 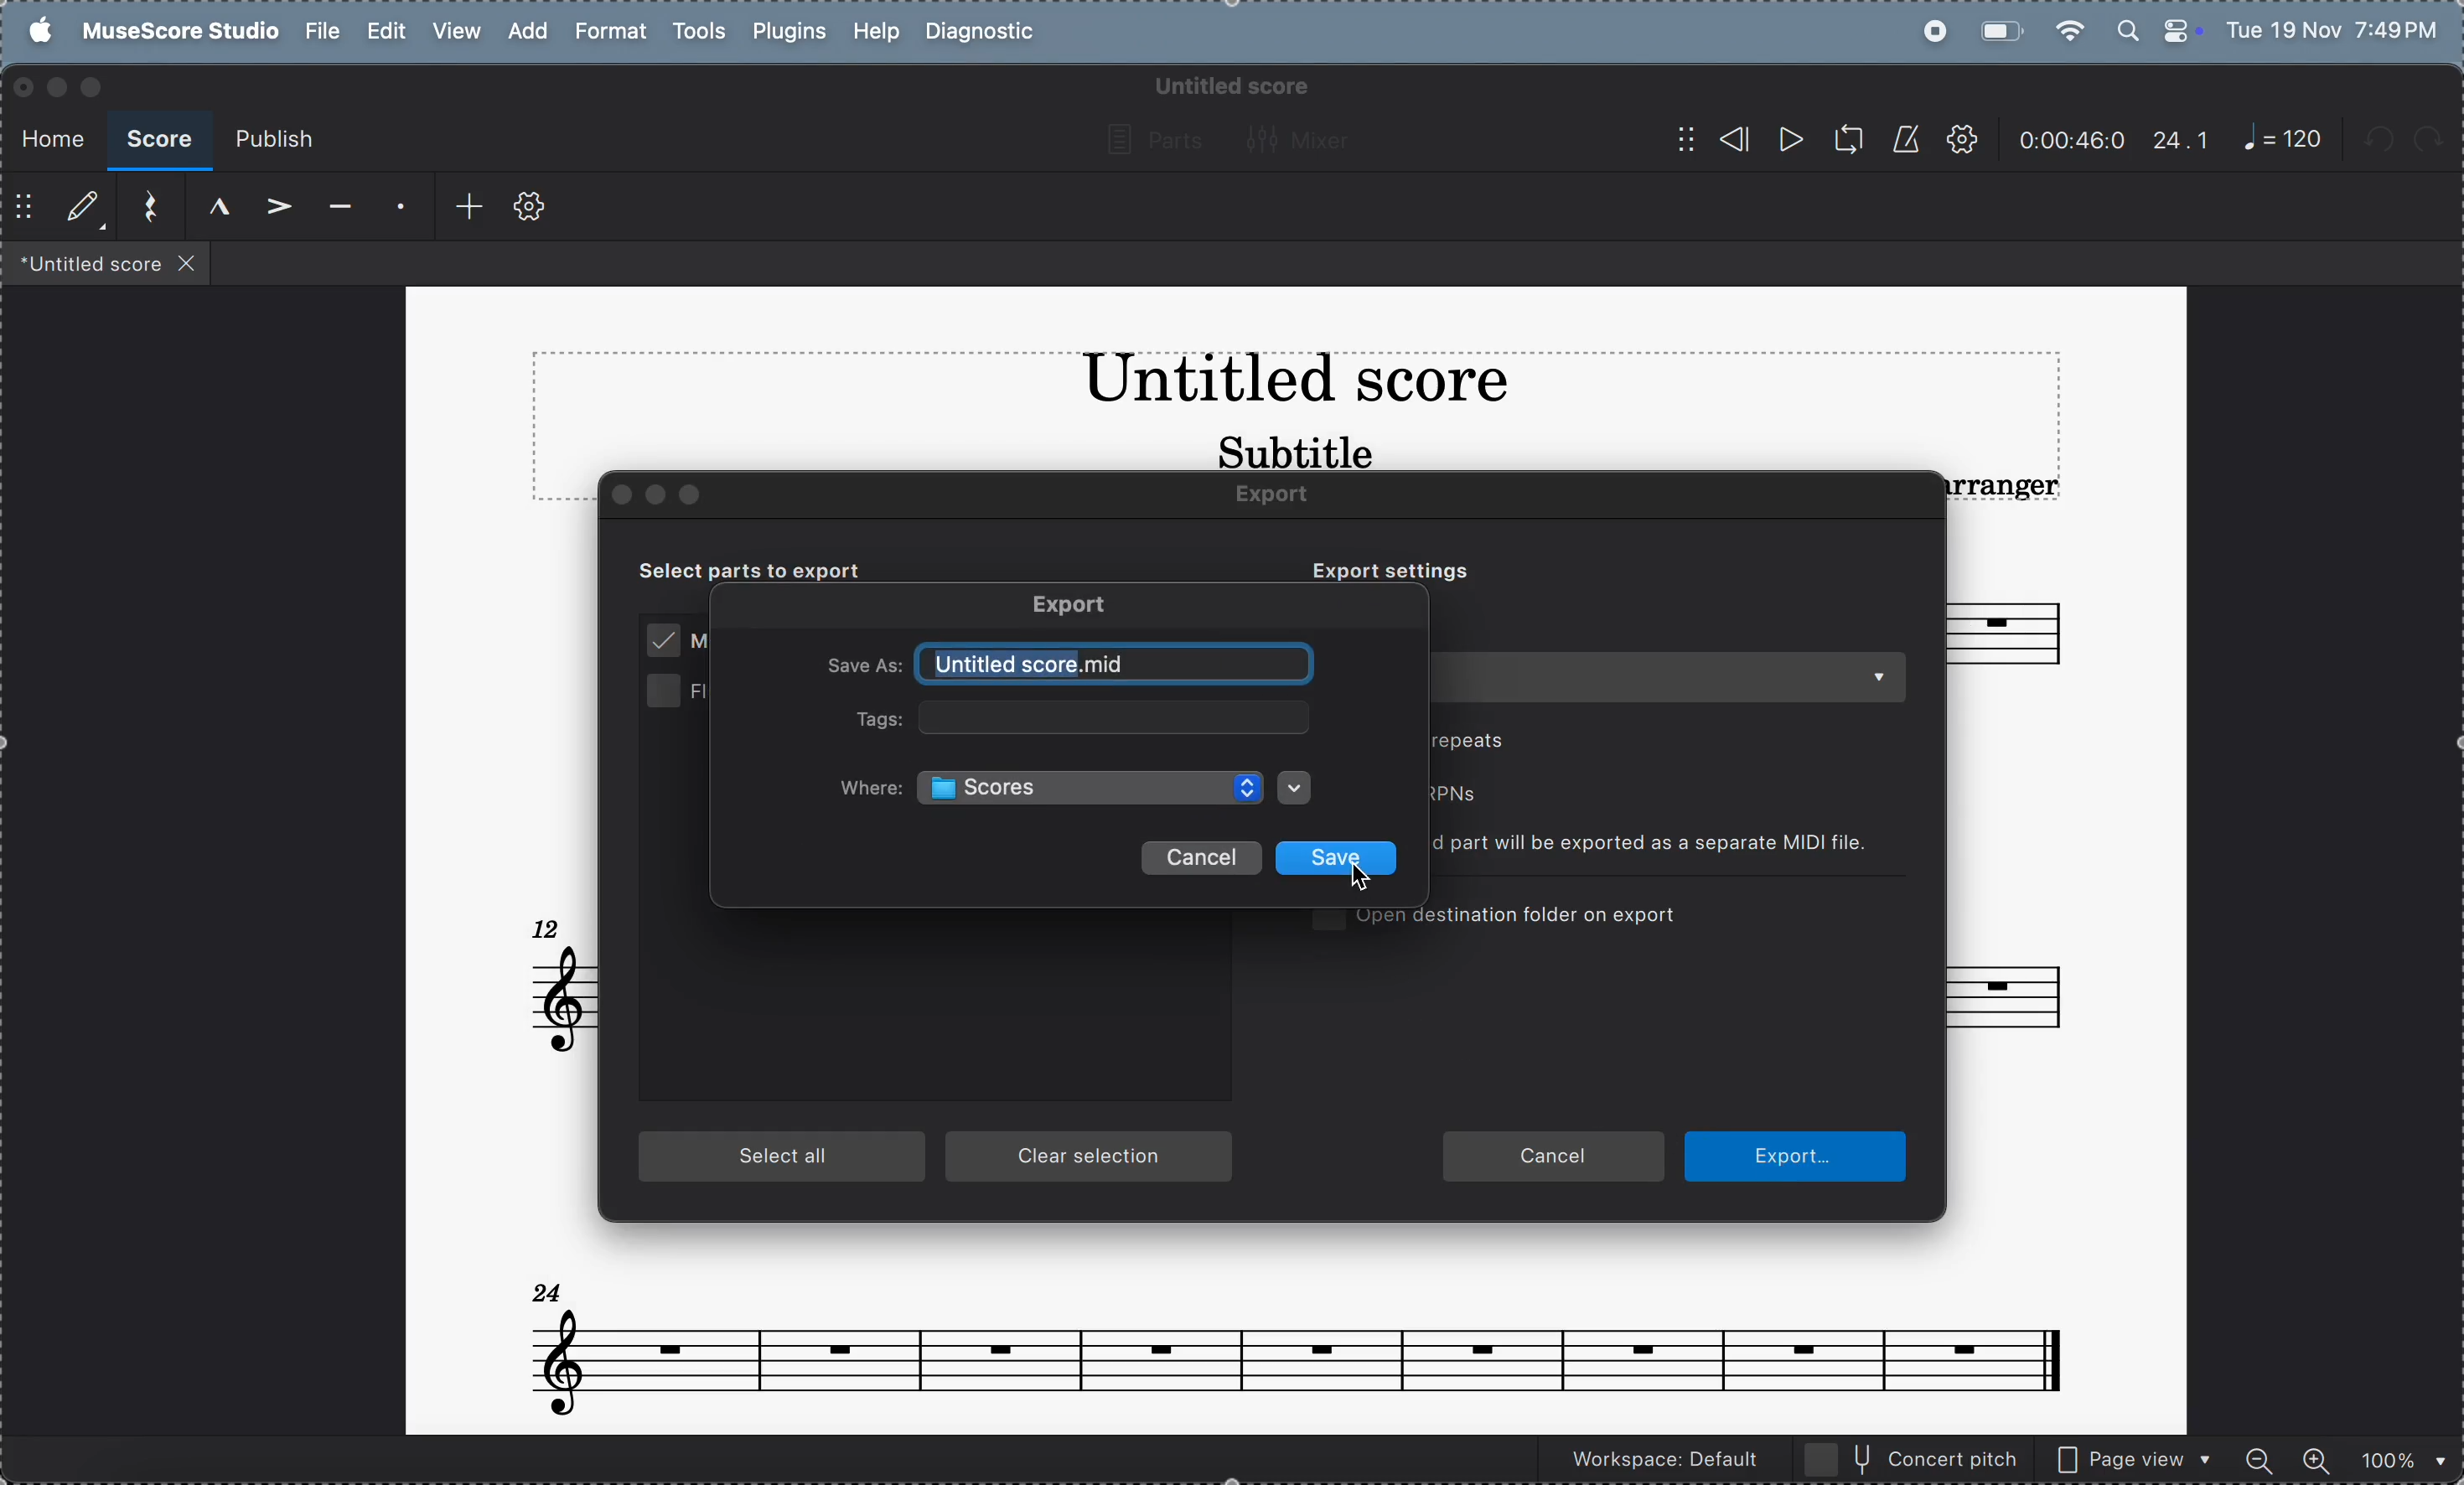 What do you see at coordinates (1228, 86) in the screenshot?
I see `untitled score` at bounding box center [1228, 86].